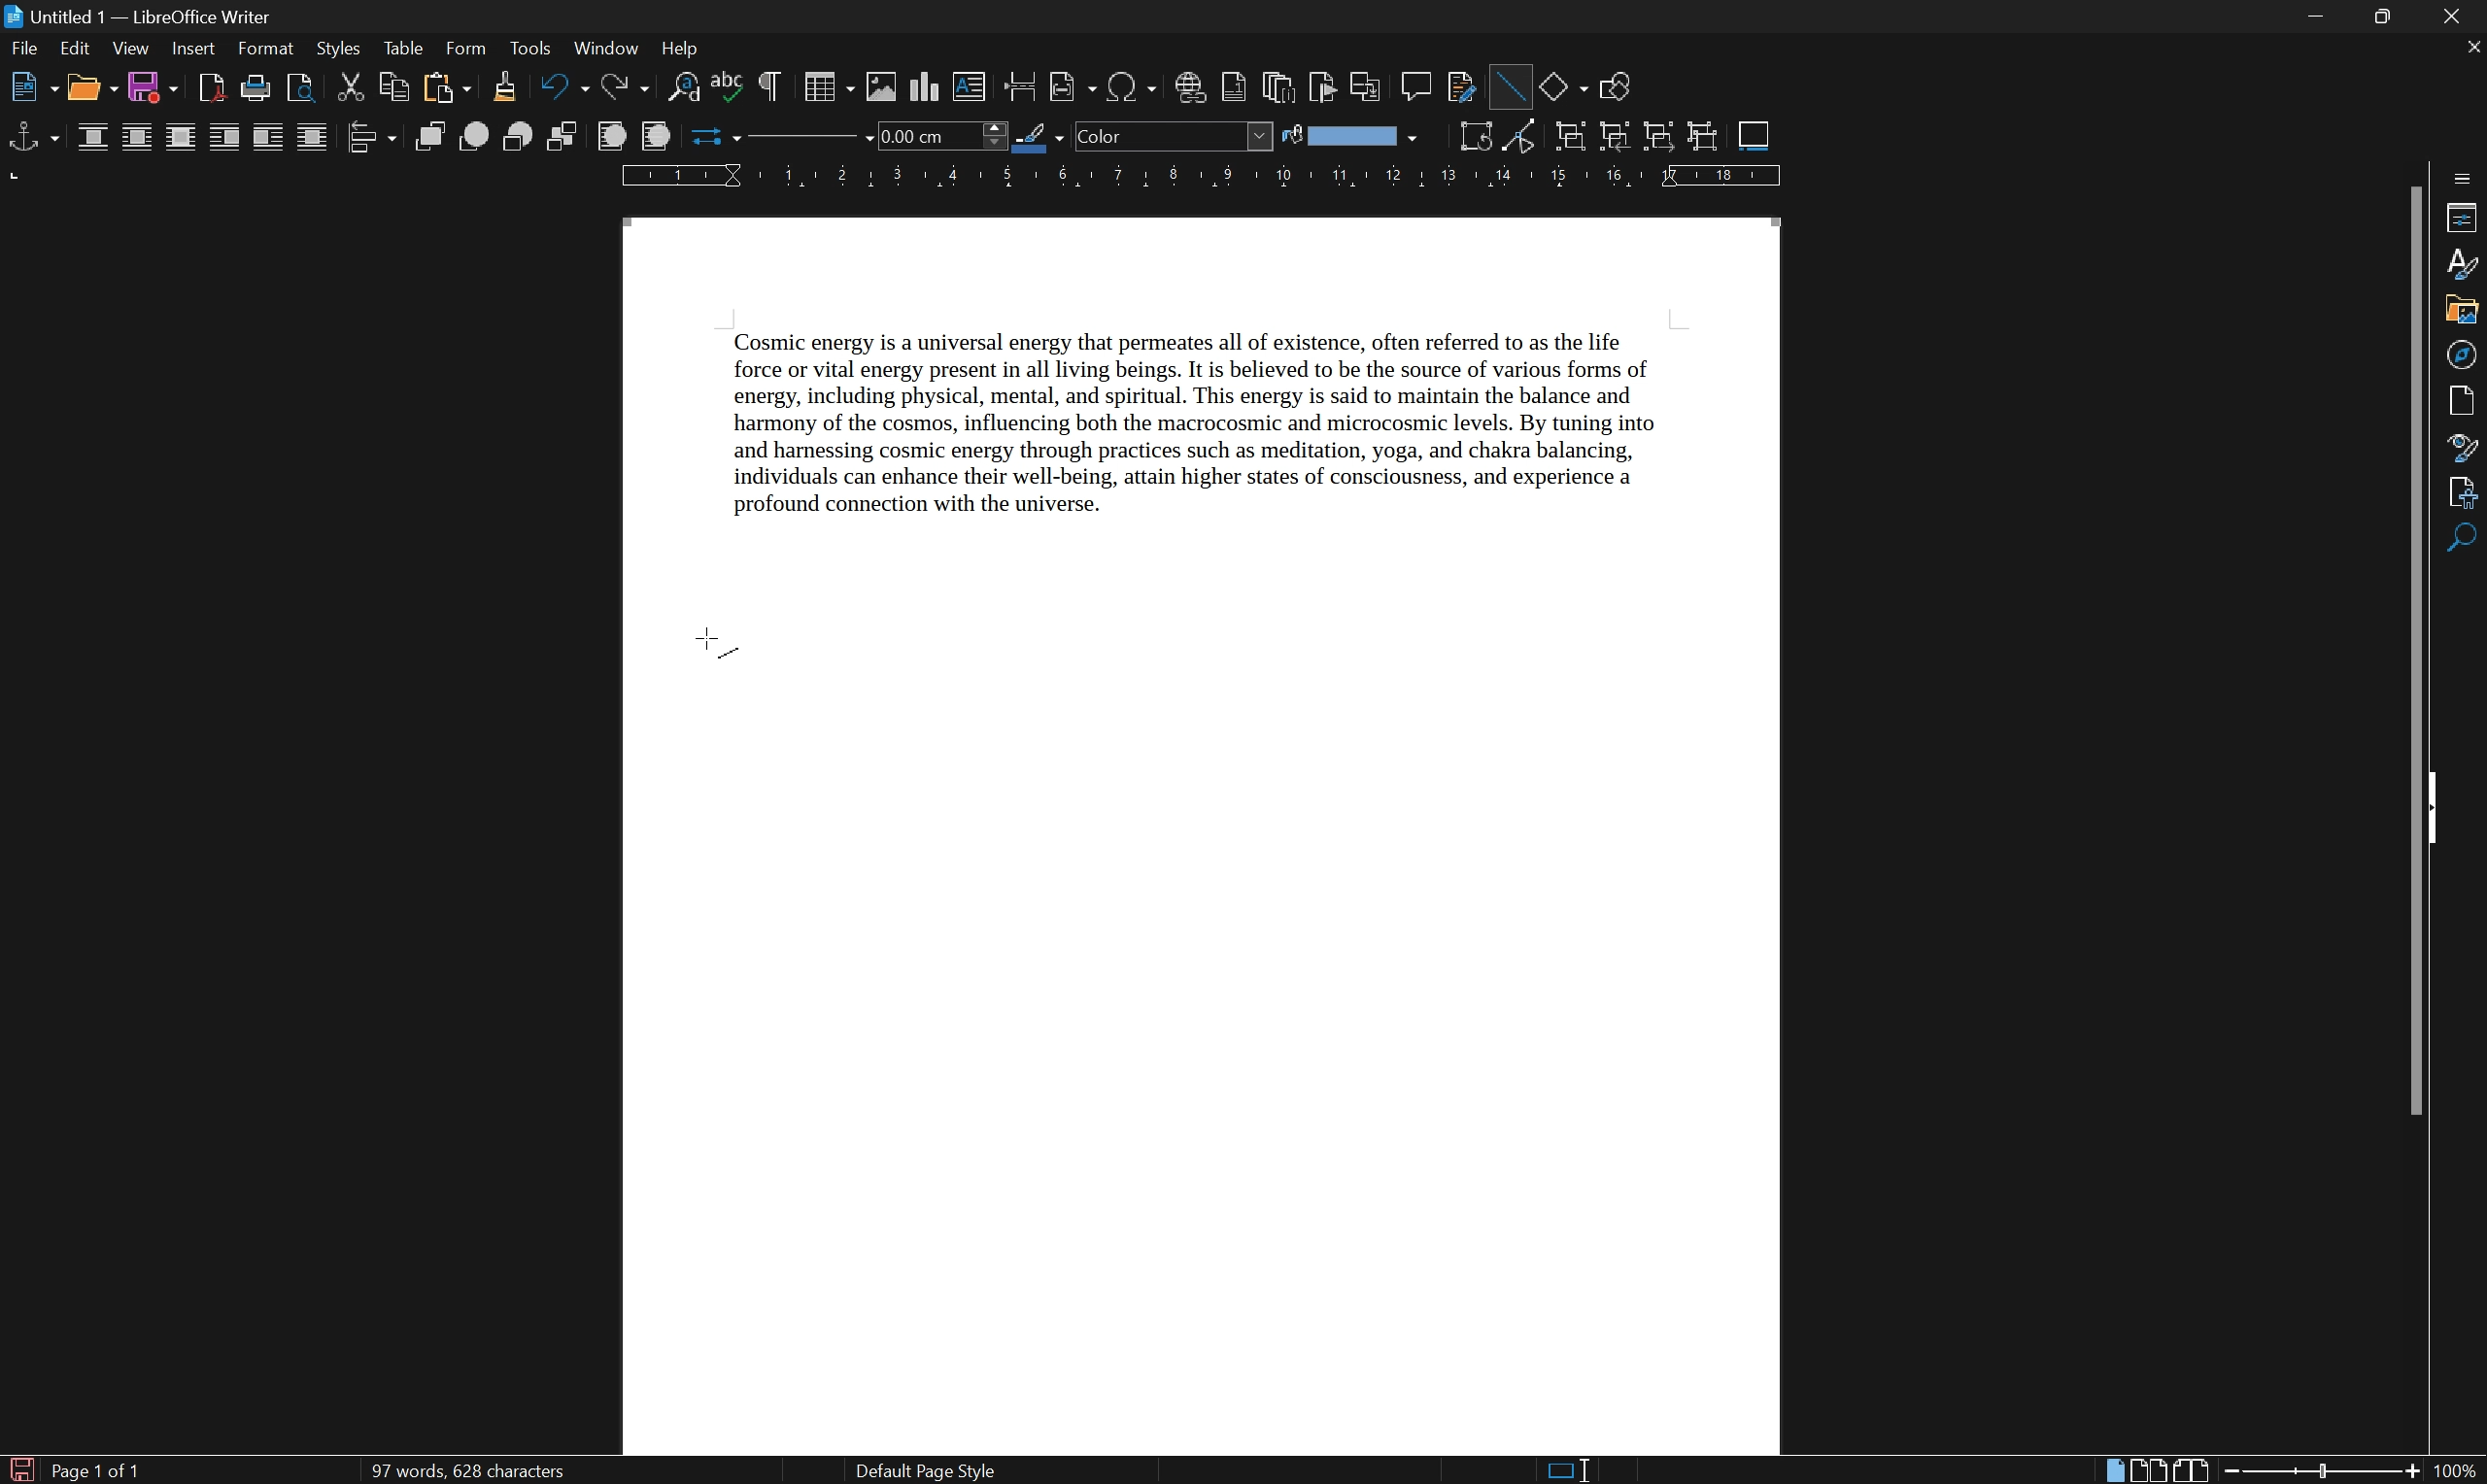 The image size is (2487, 1484). What do you see at coordinates (2467, 400) in the screenshot?
I see `page` at bounding box center [2467, 400].